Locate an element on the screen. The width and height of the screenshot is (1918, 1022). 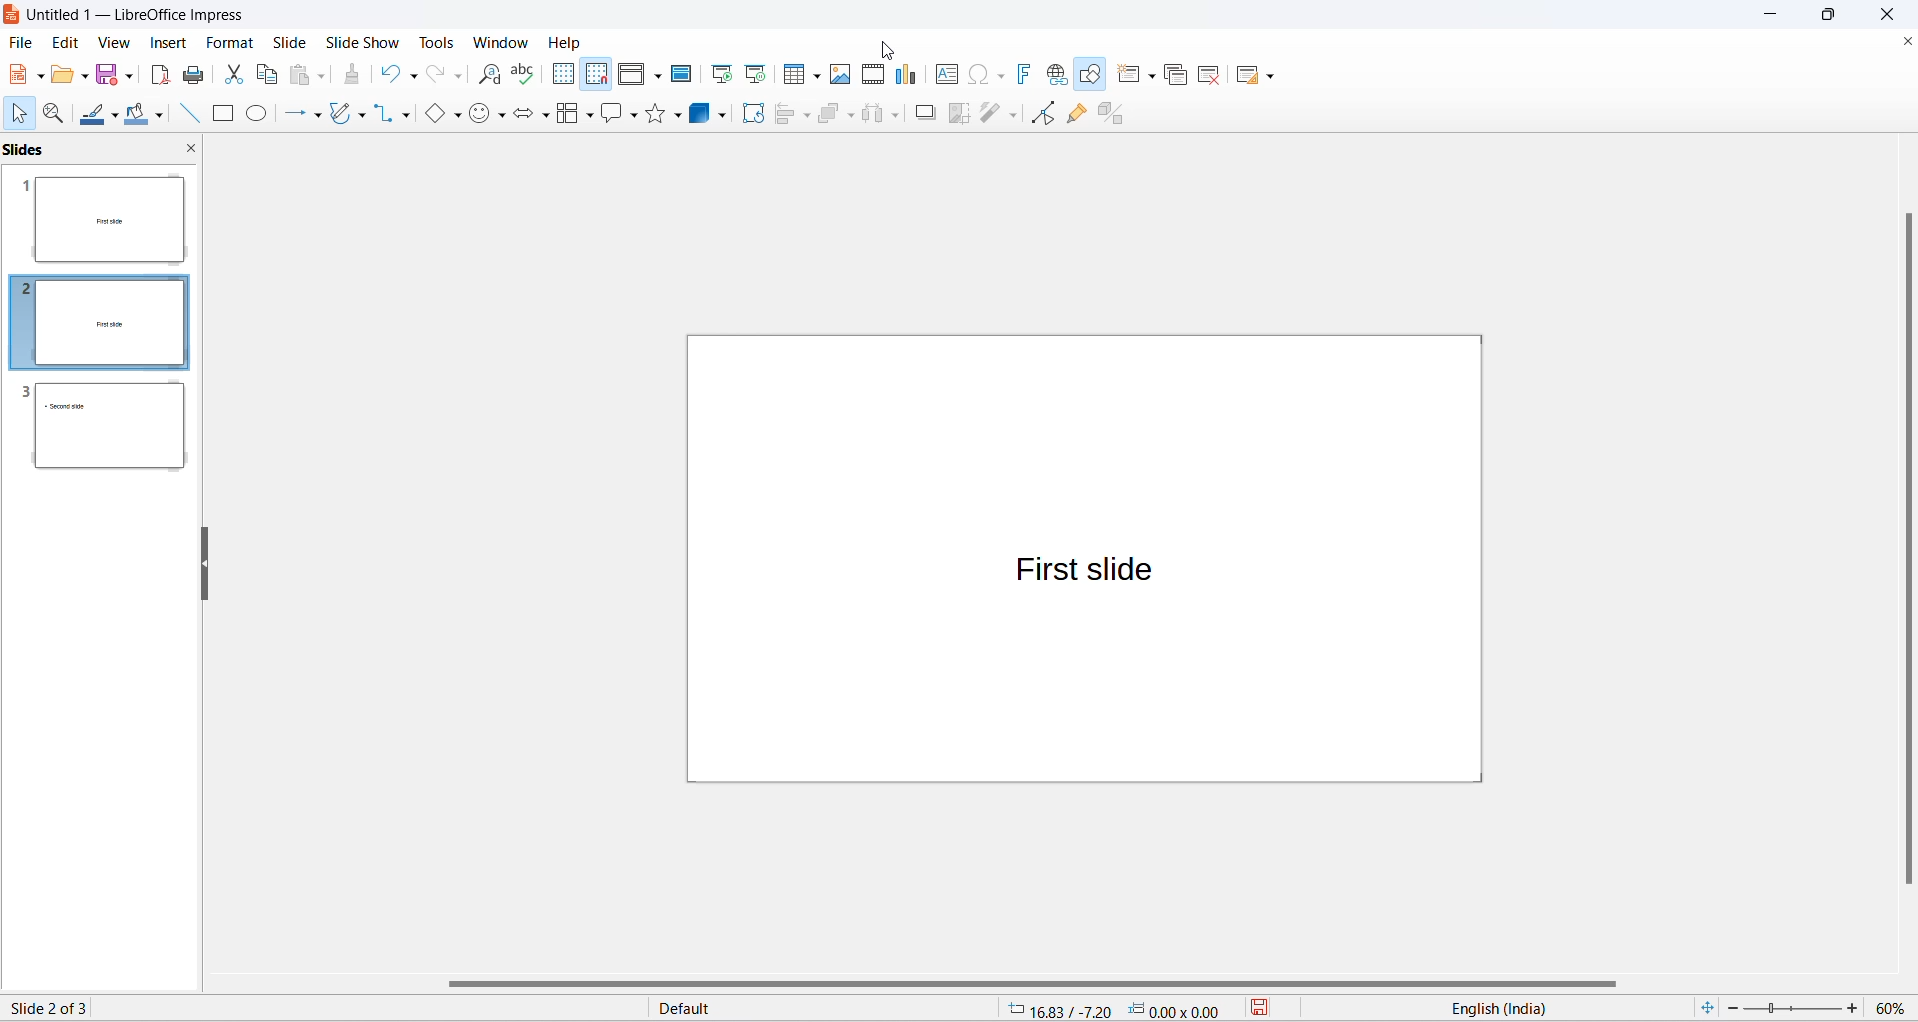
cut is located at coordinates (232, 74).